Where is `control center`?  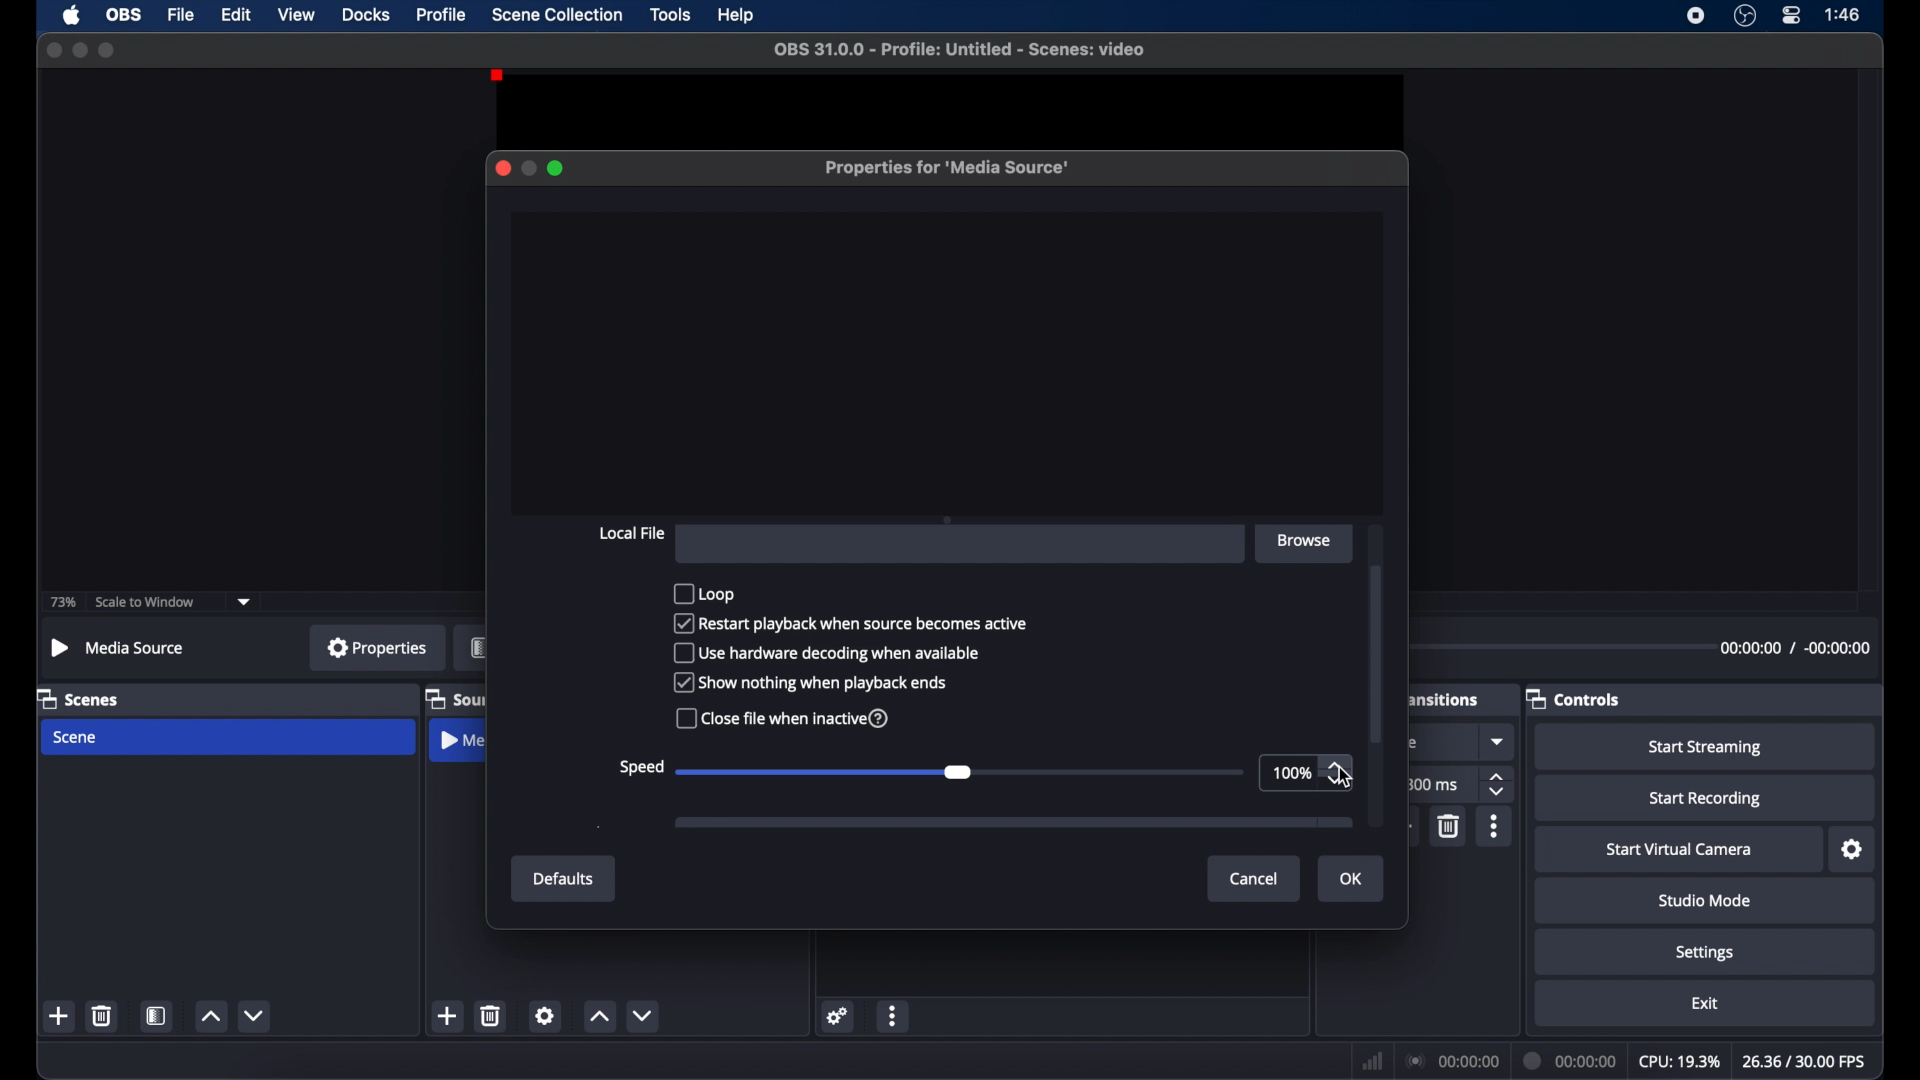
control center is located at coordinates (1792, 15).